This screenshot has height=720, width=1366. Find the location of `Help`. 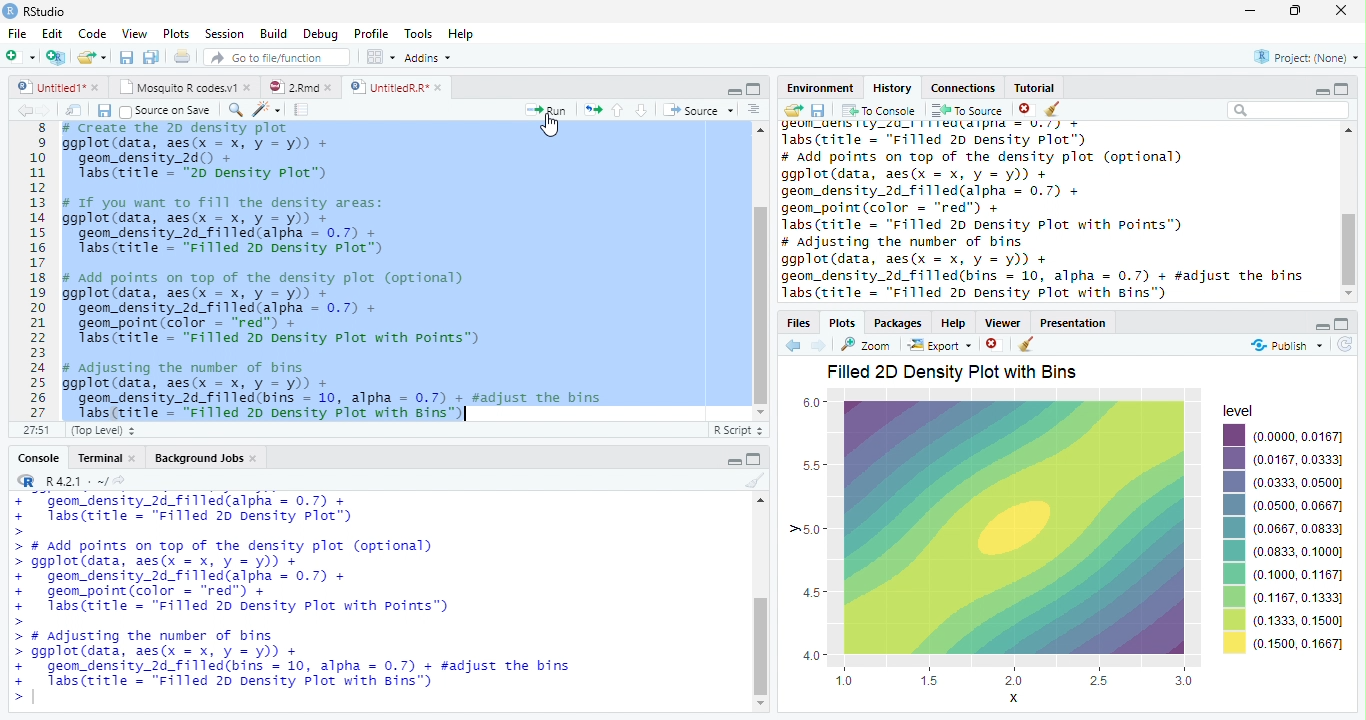

Help is located at coordinates (460, 35).